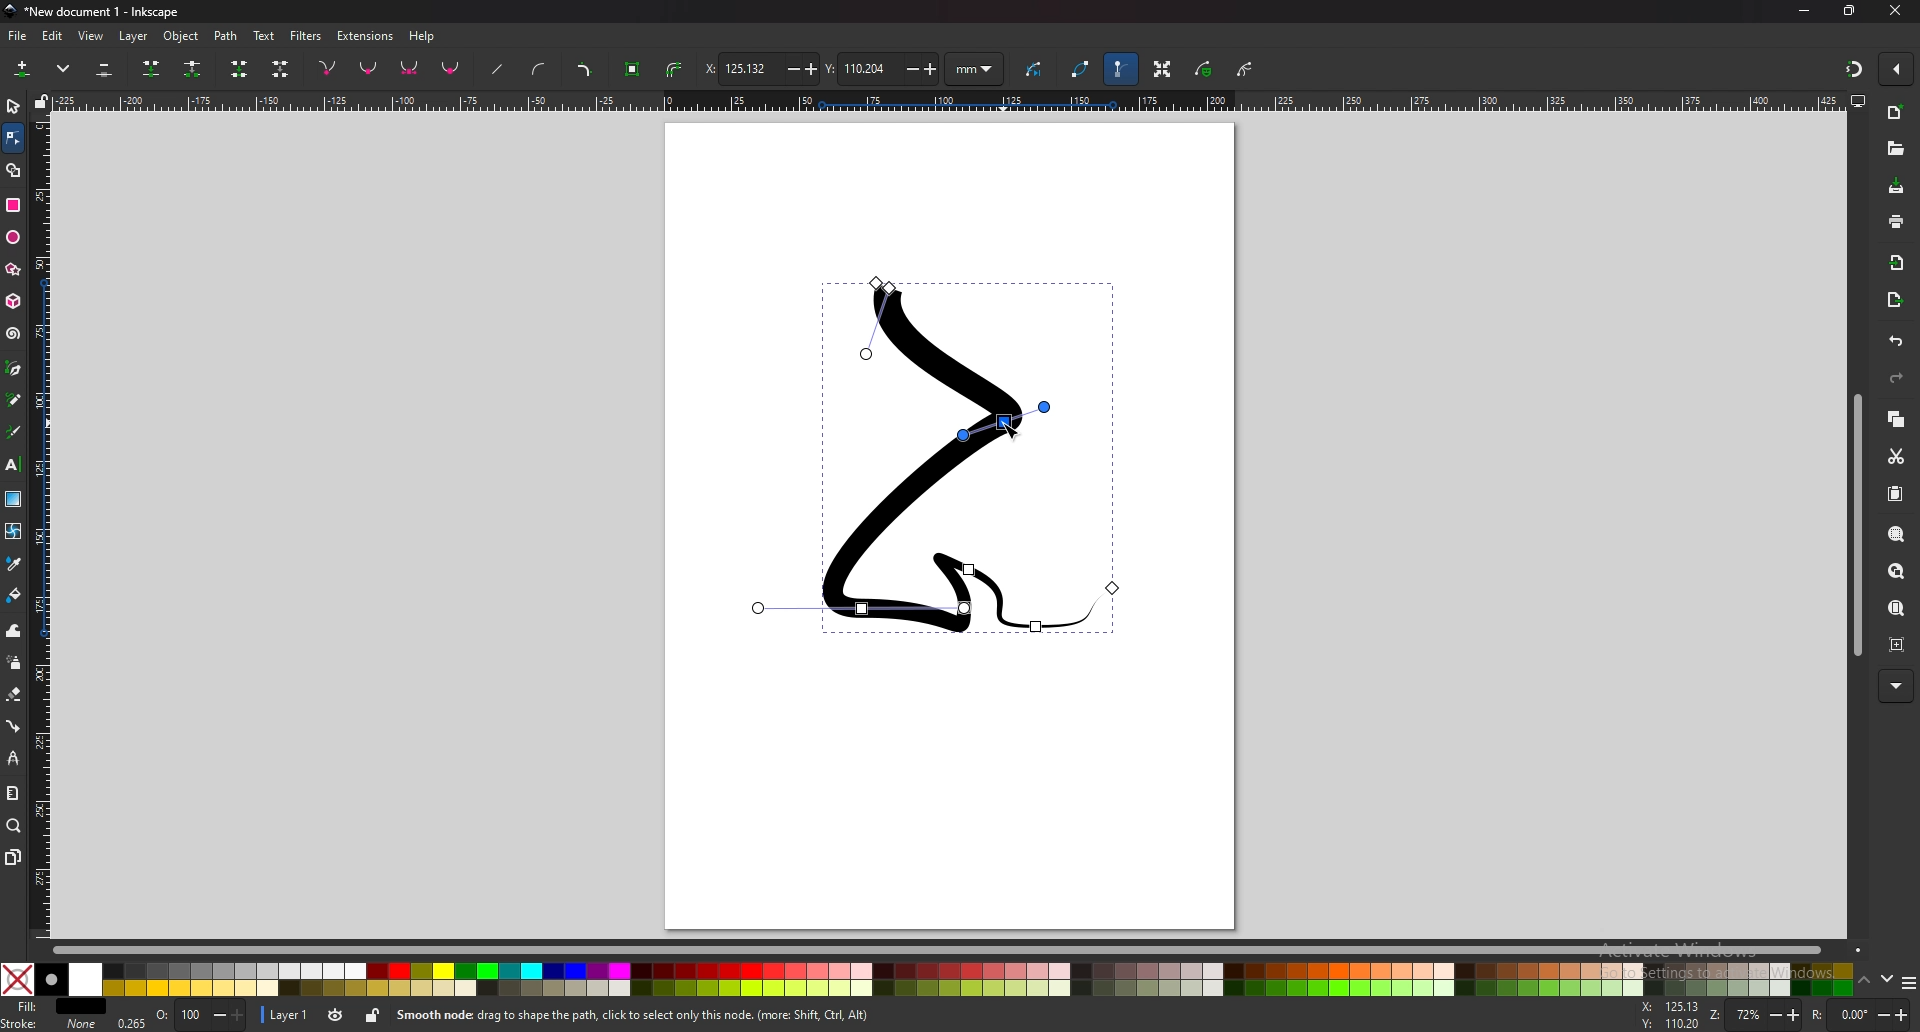  Describe the element at coordinates (369, 70) in the screenshot. I see `smooth` at that location.